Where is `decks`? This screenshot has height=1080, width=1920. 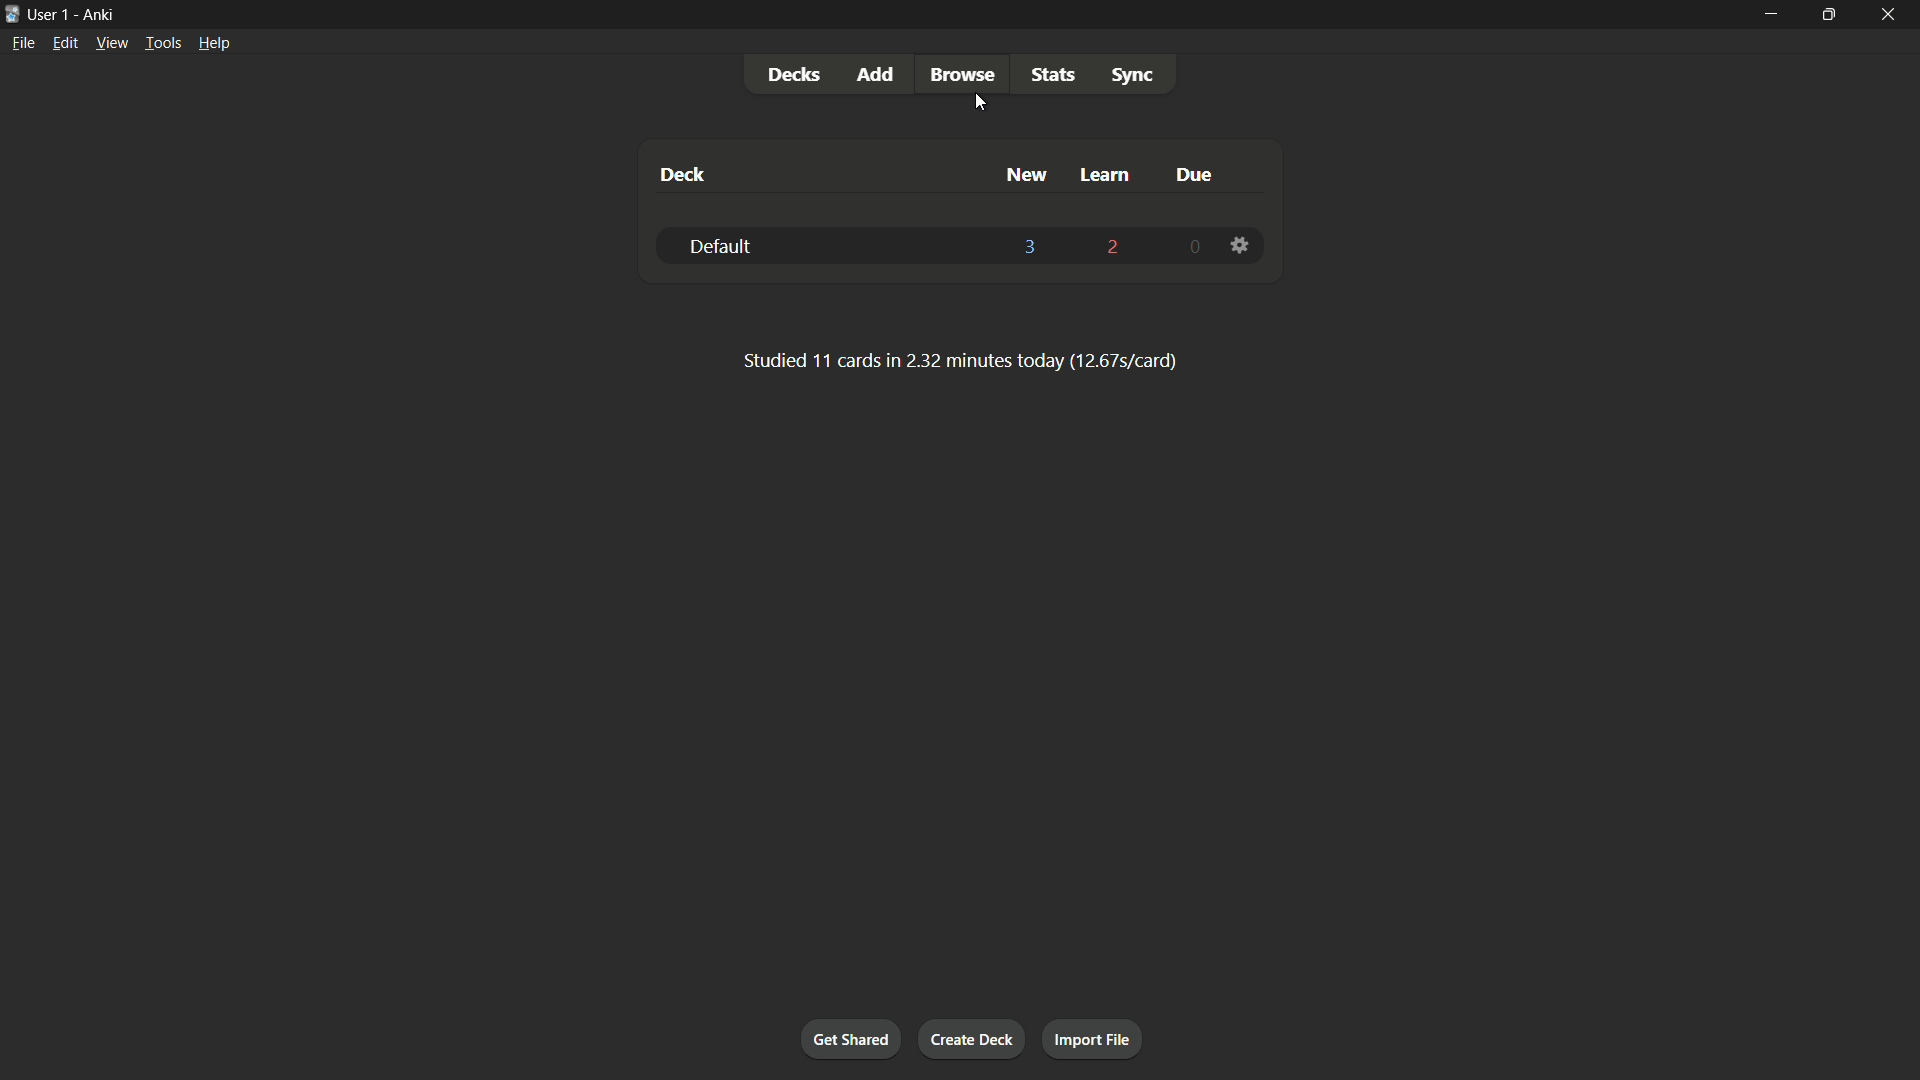
decks is located at coordinates (800, 73).